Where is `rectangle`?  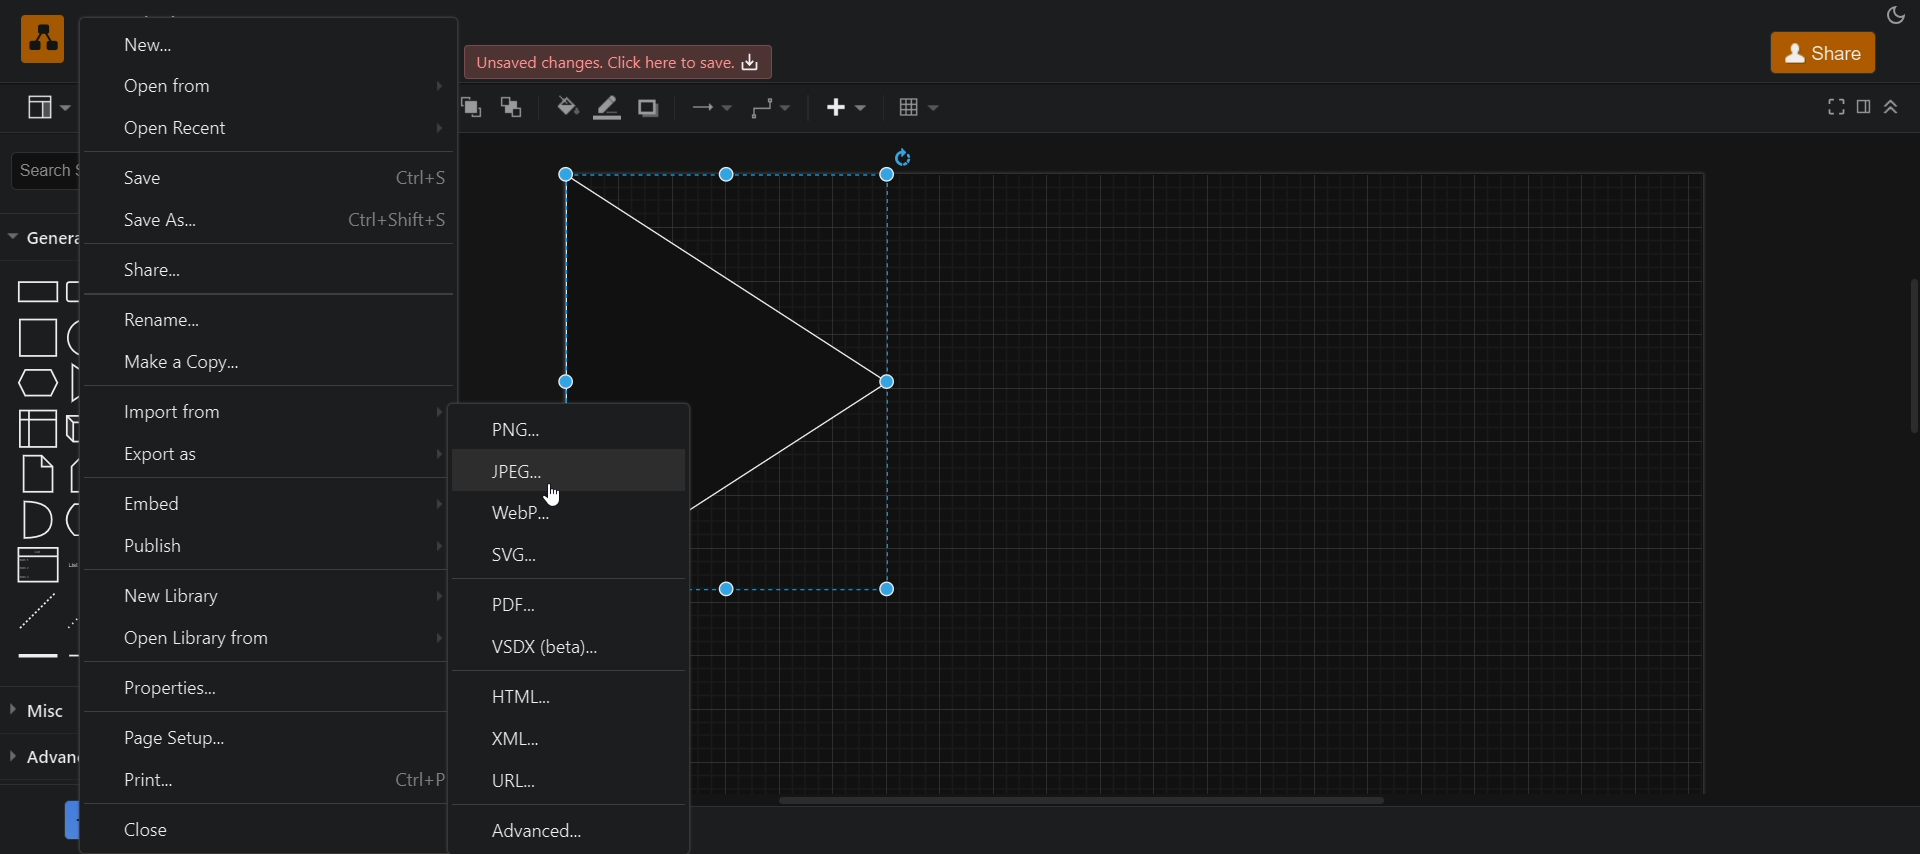
rectangle is located at coordinates (37, 292).